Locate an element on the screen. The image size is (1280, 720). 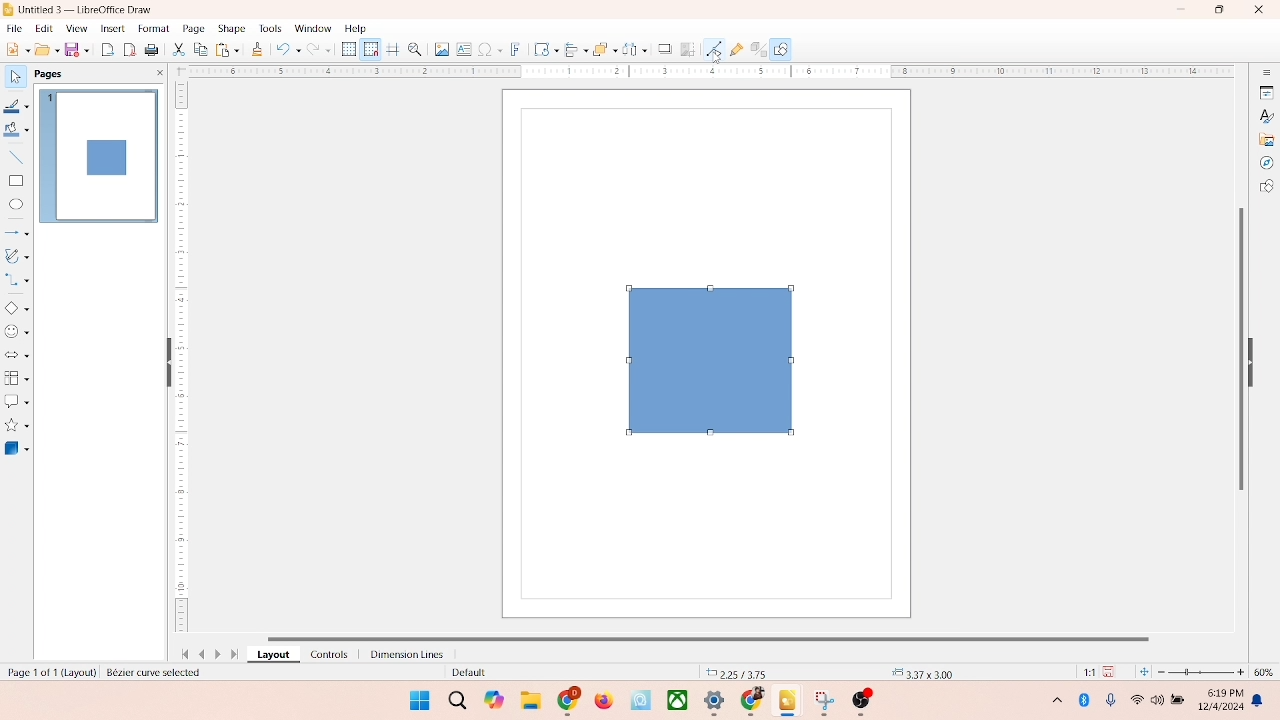
gallery is located at coordinates (1267, 138).